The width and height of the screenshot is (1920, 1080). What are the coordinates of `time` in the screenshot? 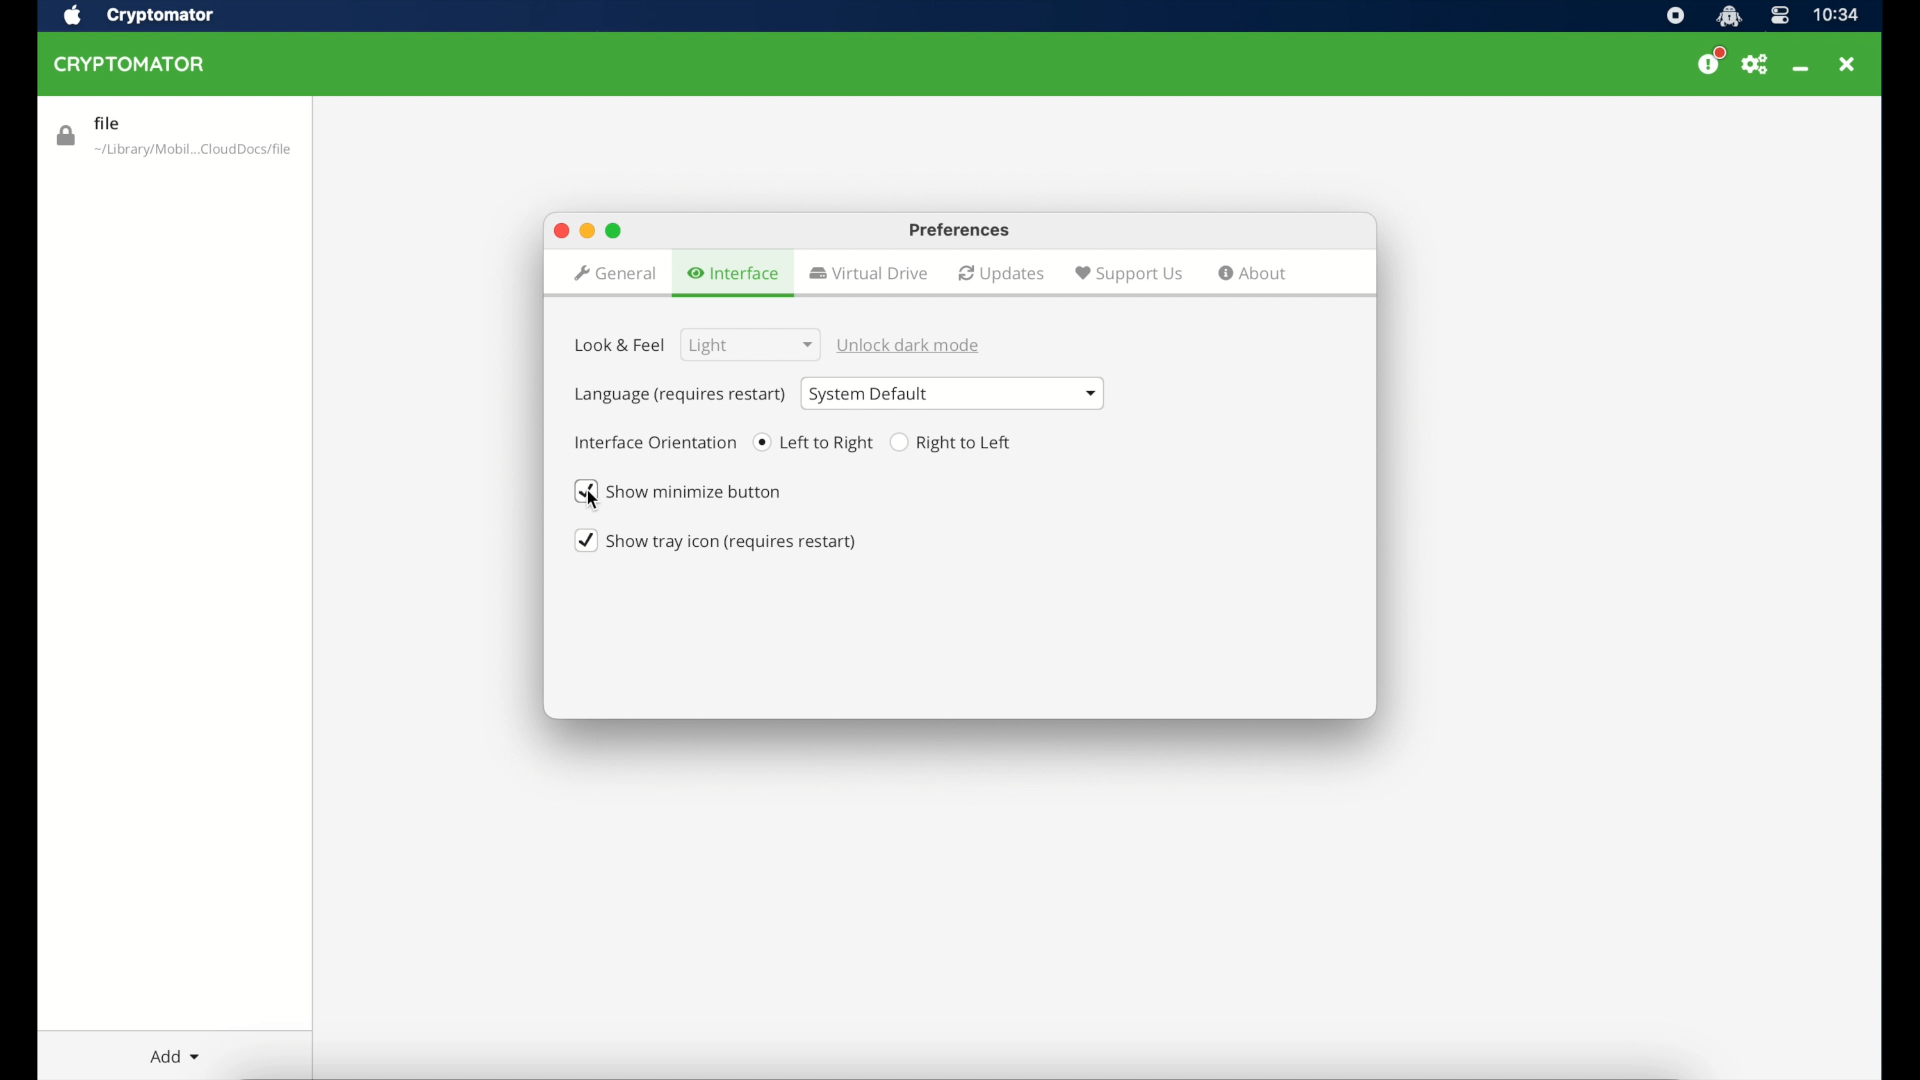 It's located at (1834, 15).